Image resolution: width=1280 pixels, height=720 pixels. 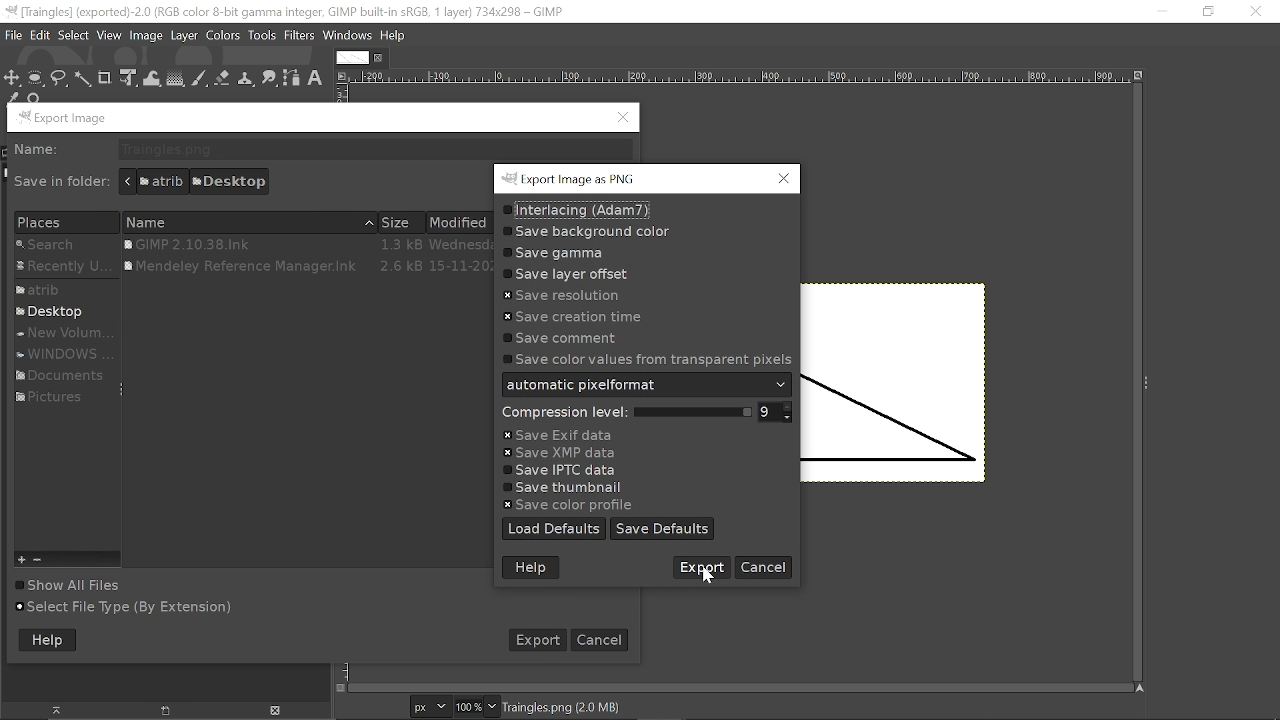 What do you see at coordinates (585, 233) in the screenshot?
I see `Save background color` at bounding box center [585, 233].